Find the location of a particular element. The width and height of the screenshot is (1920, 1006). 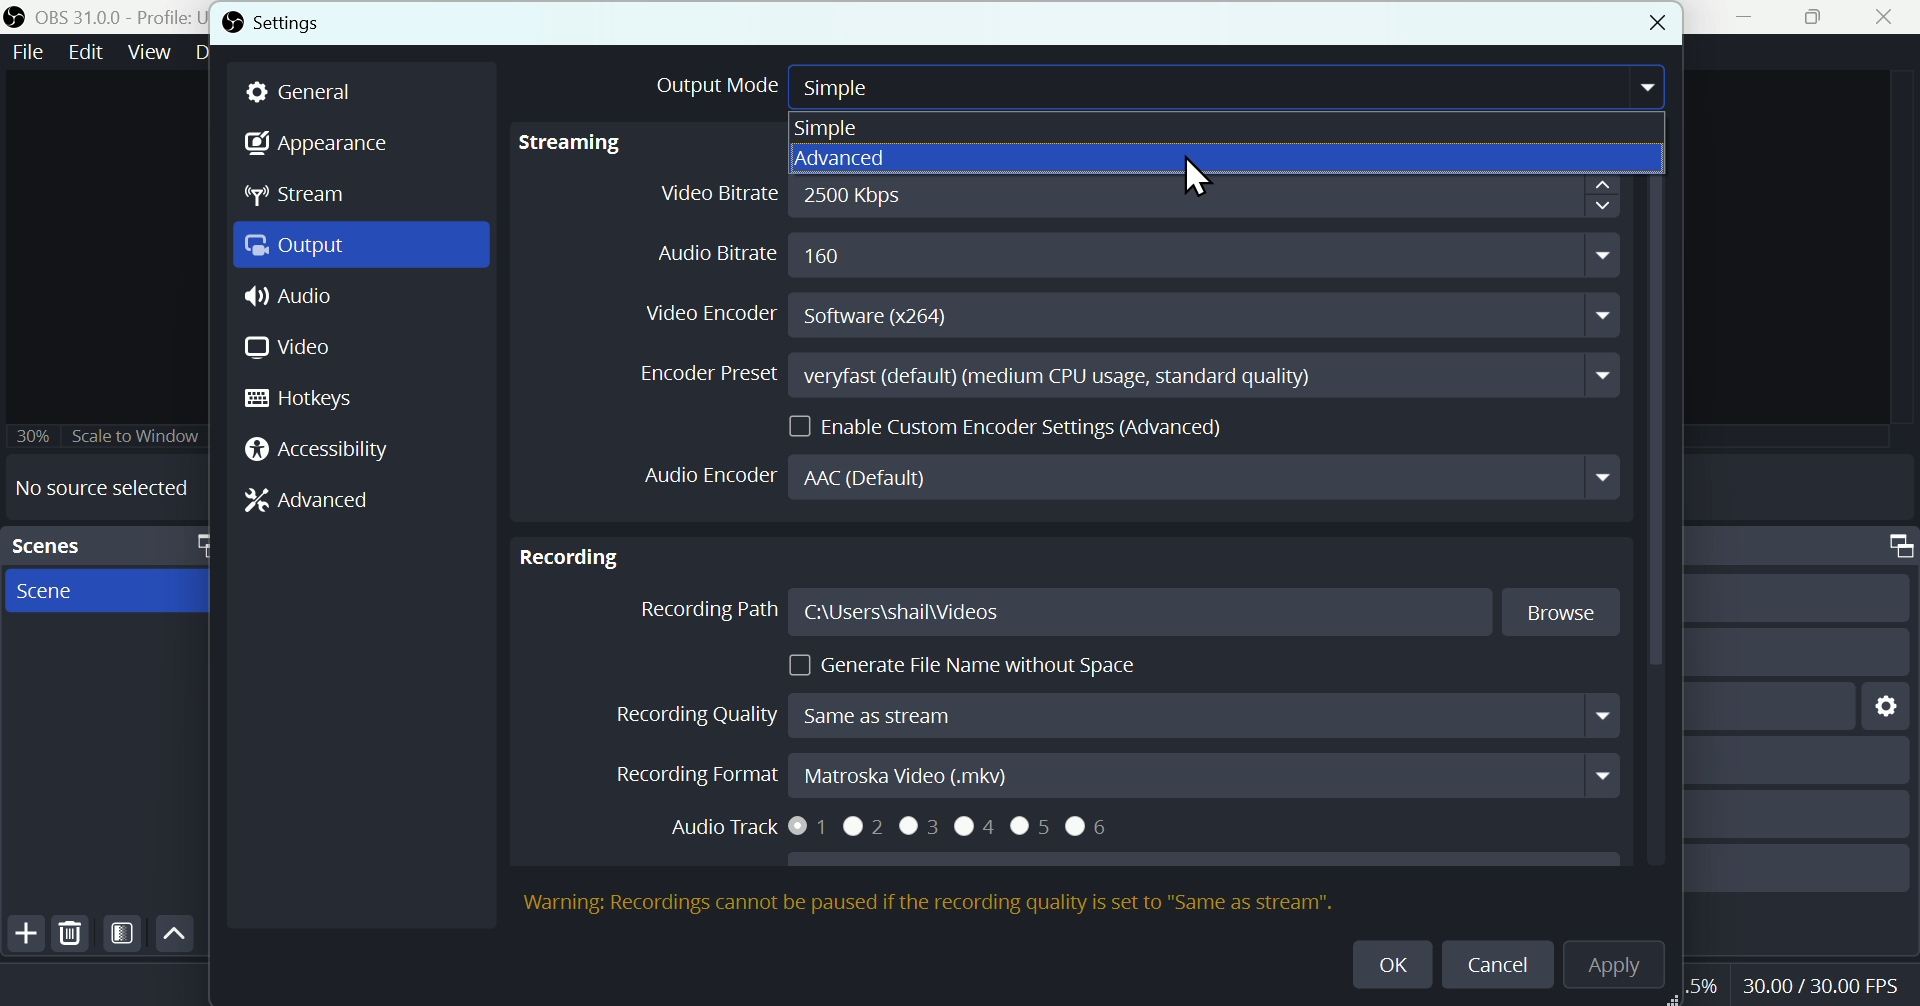

Advanced is located at coordinates (307, 499).